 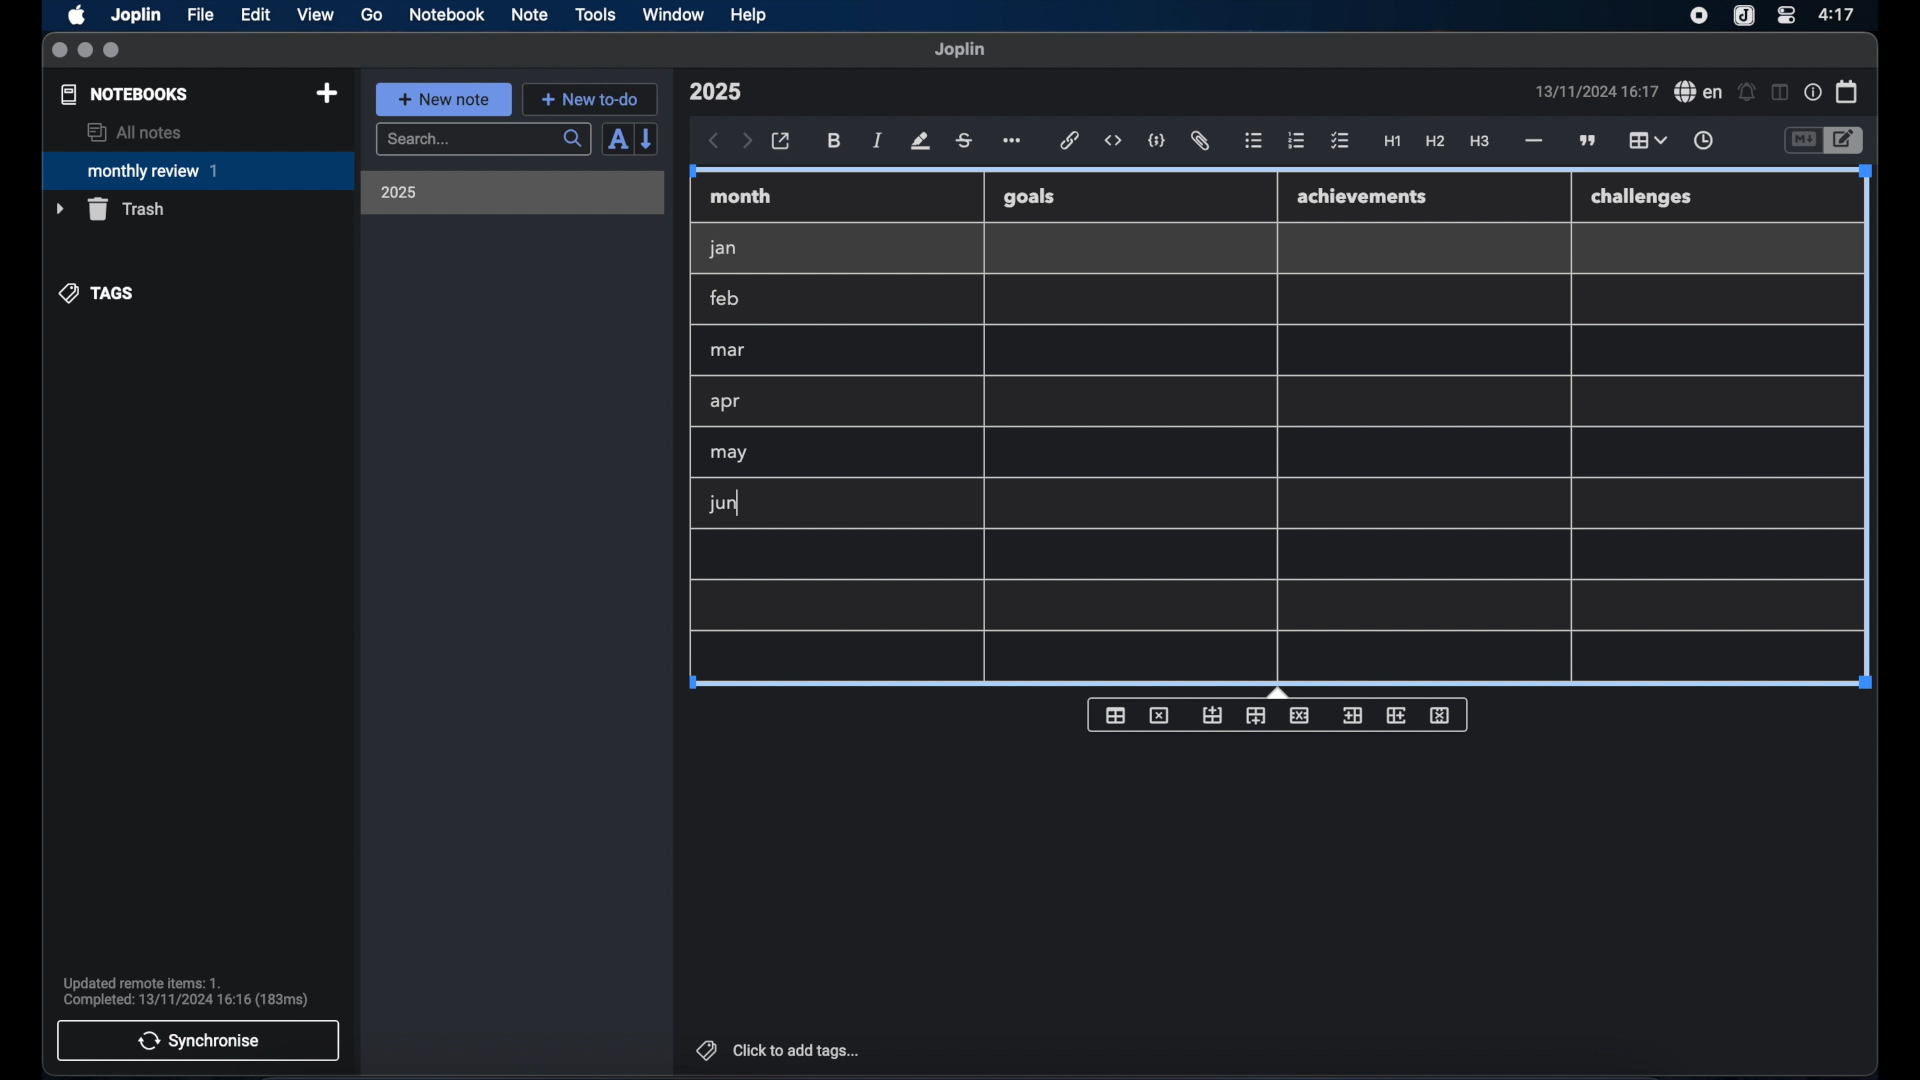 I want to click on maximize, so click(x=113, y=51).